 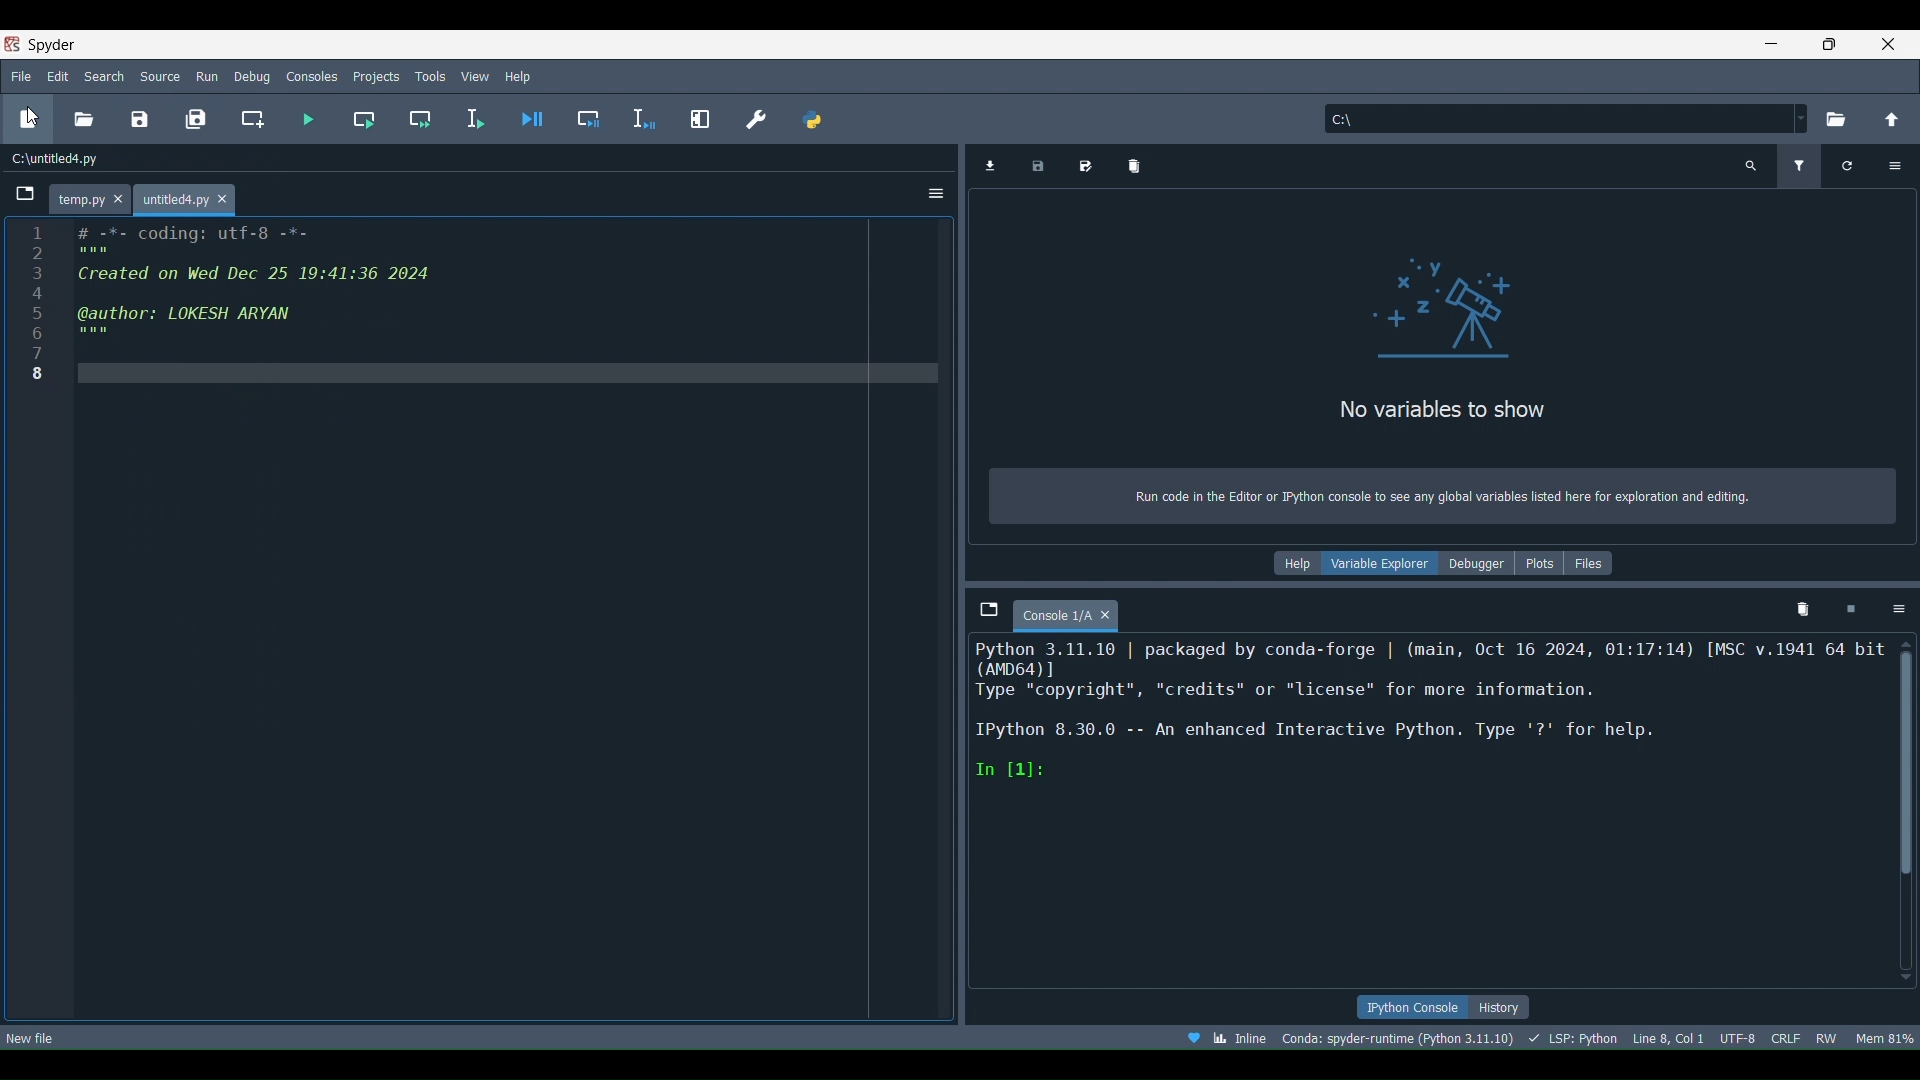 I want to click on Preferences, so click(x=751, y=117).